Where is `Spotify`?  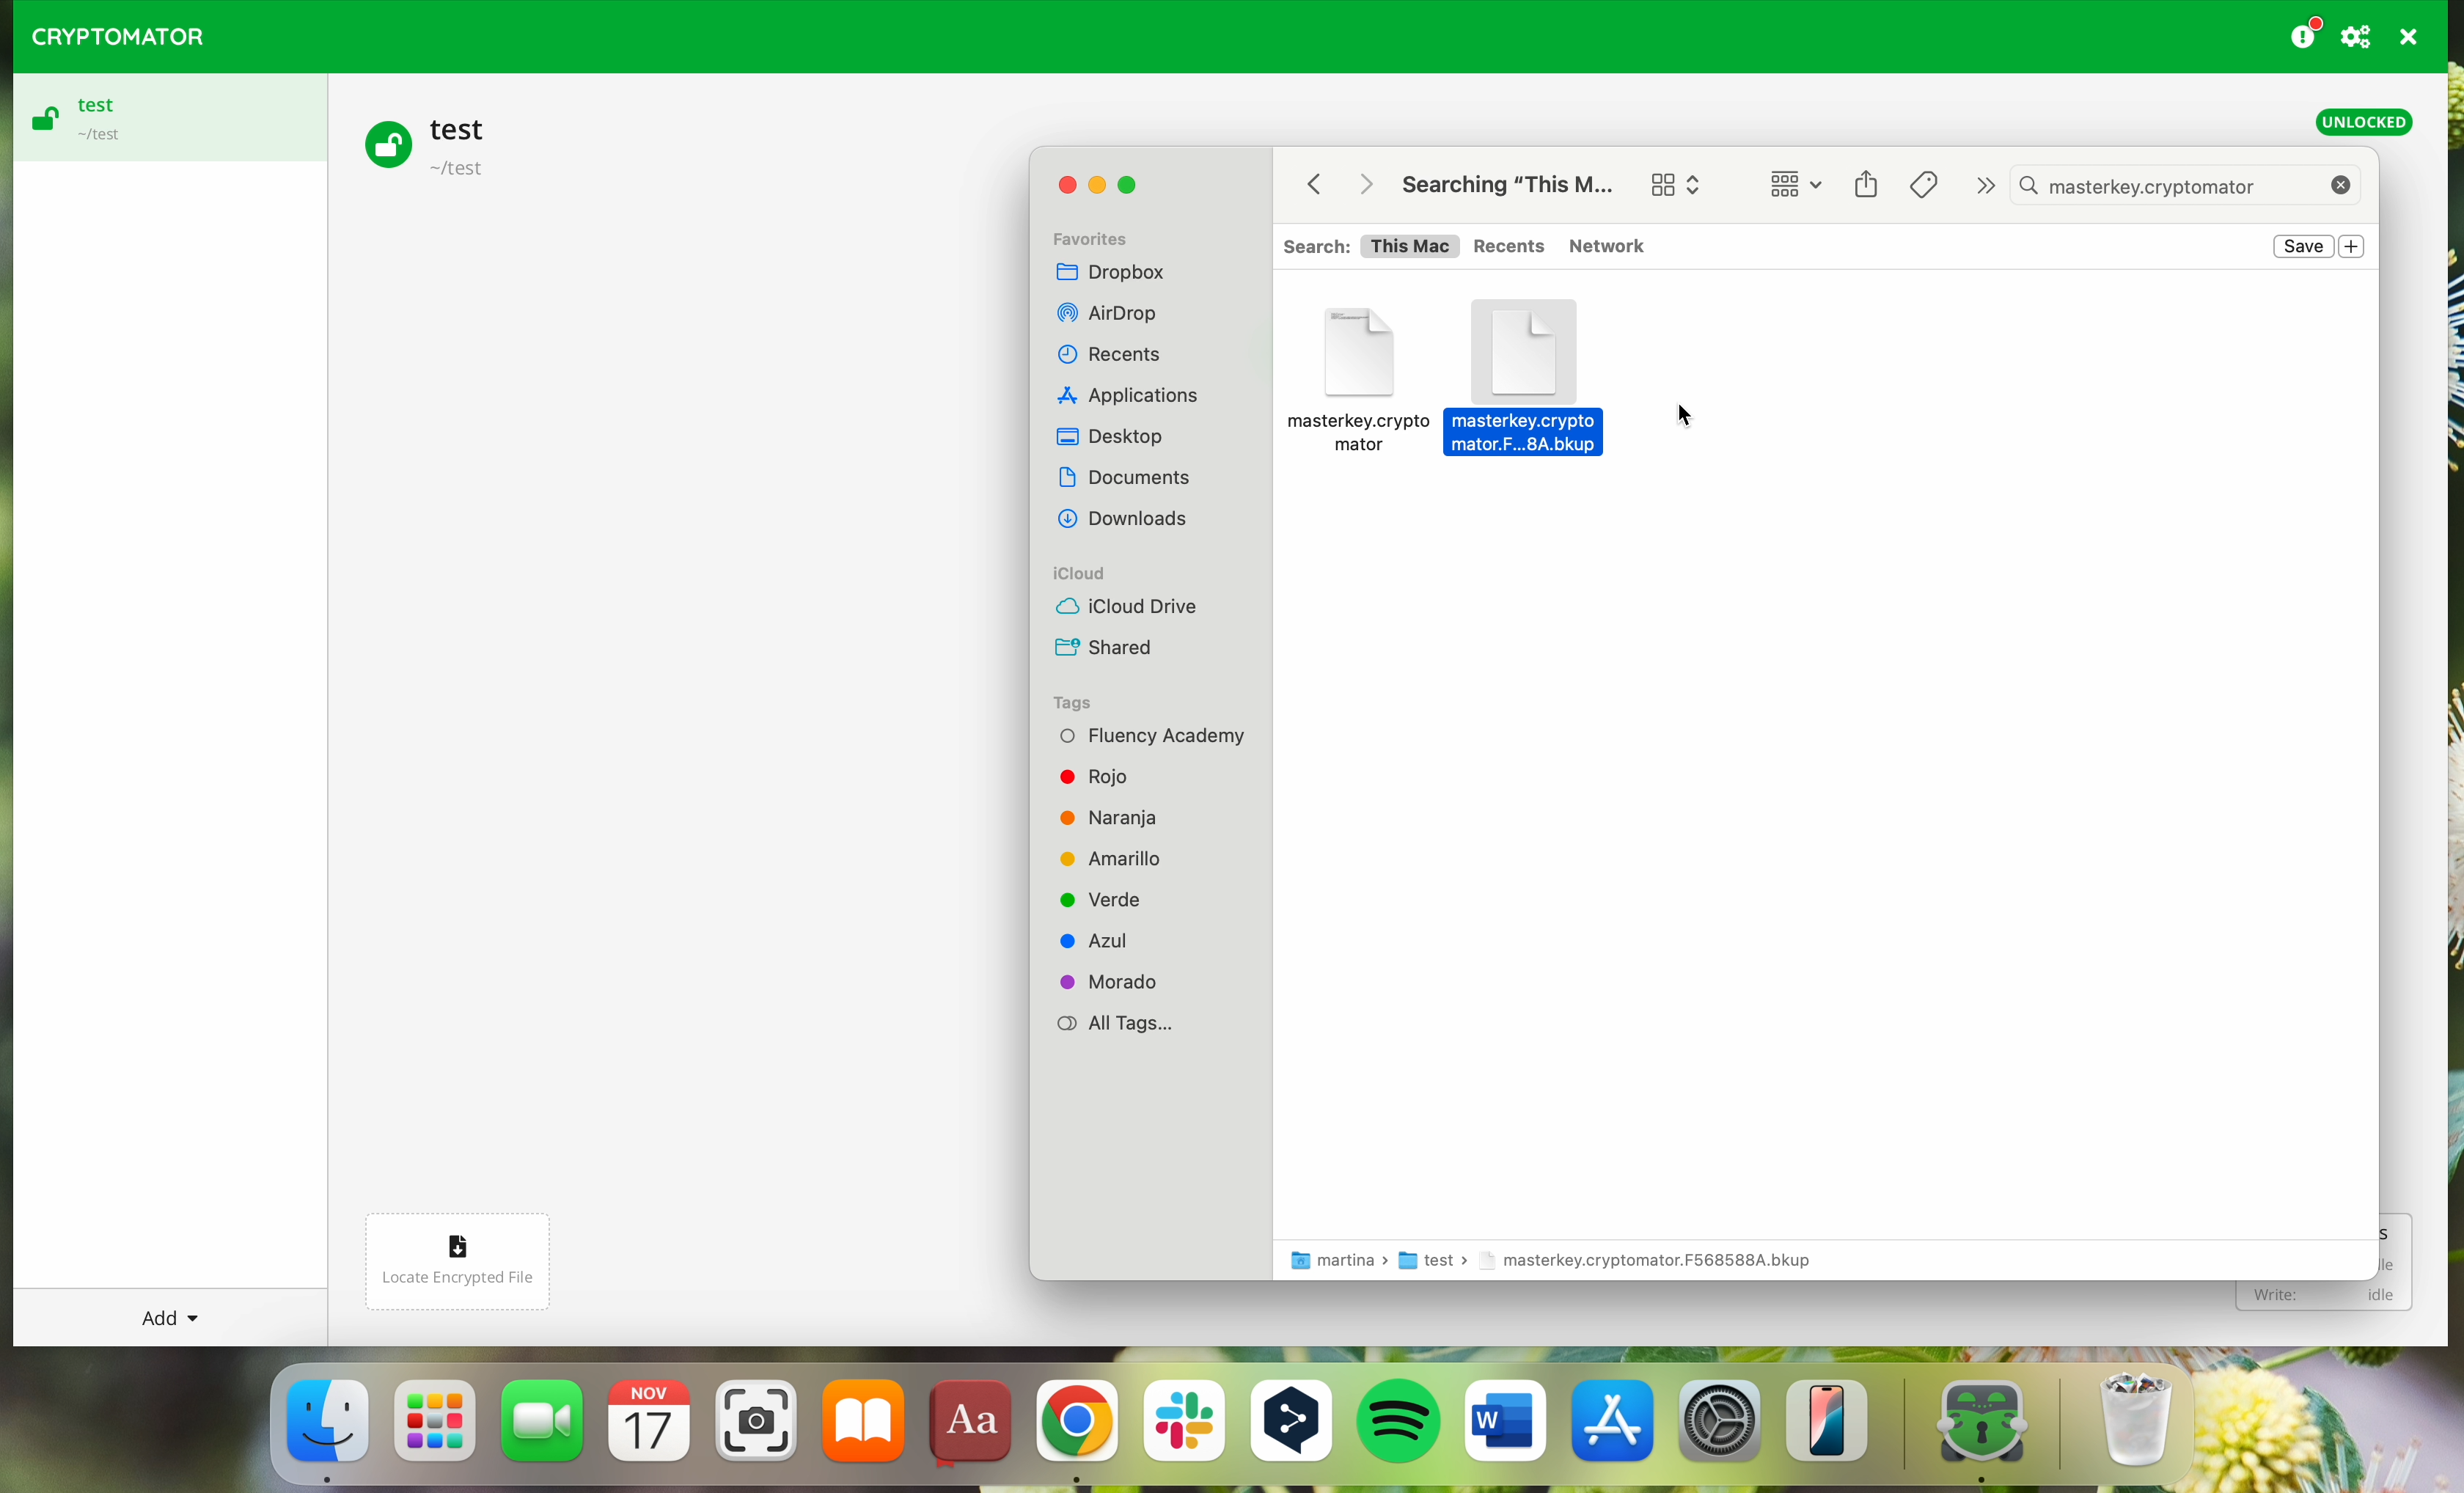 Spotify is located at coordinates (1402, 1425).